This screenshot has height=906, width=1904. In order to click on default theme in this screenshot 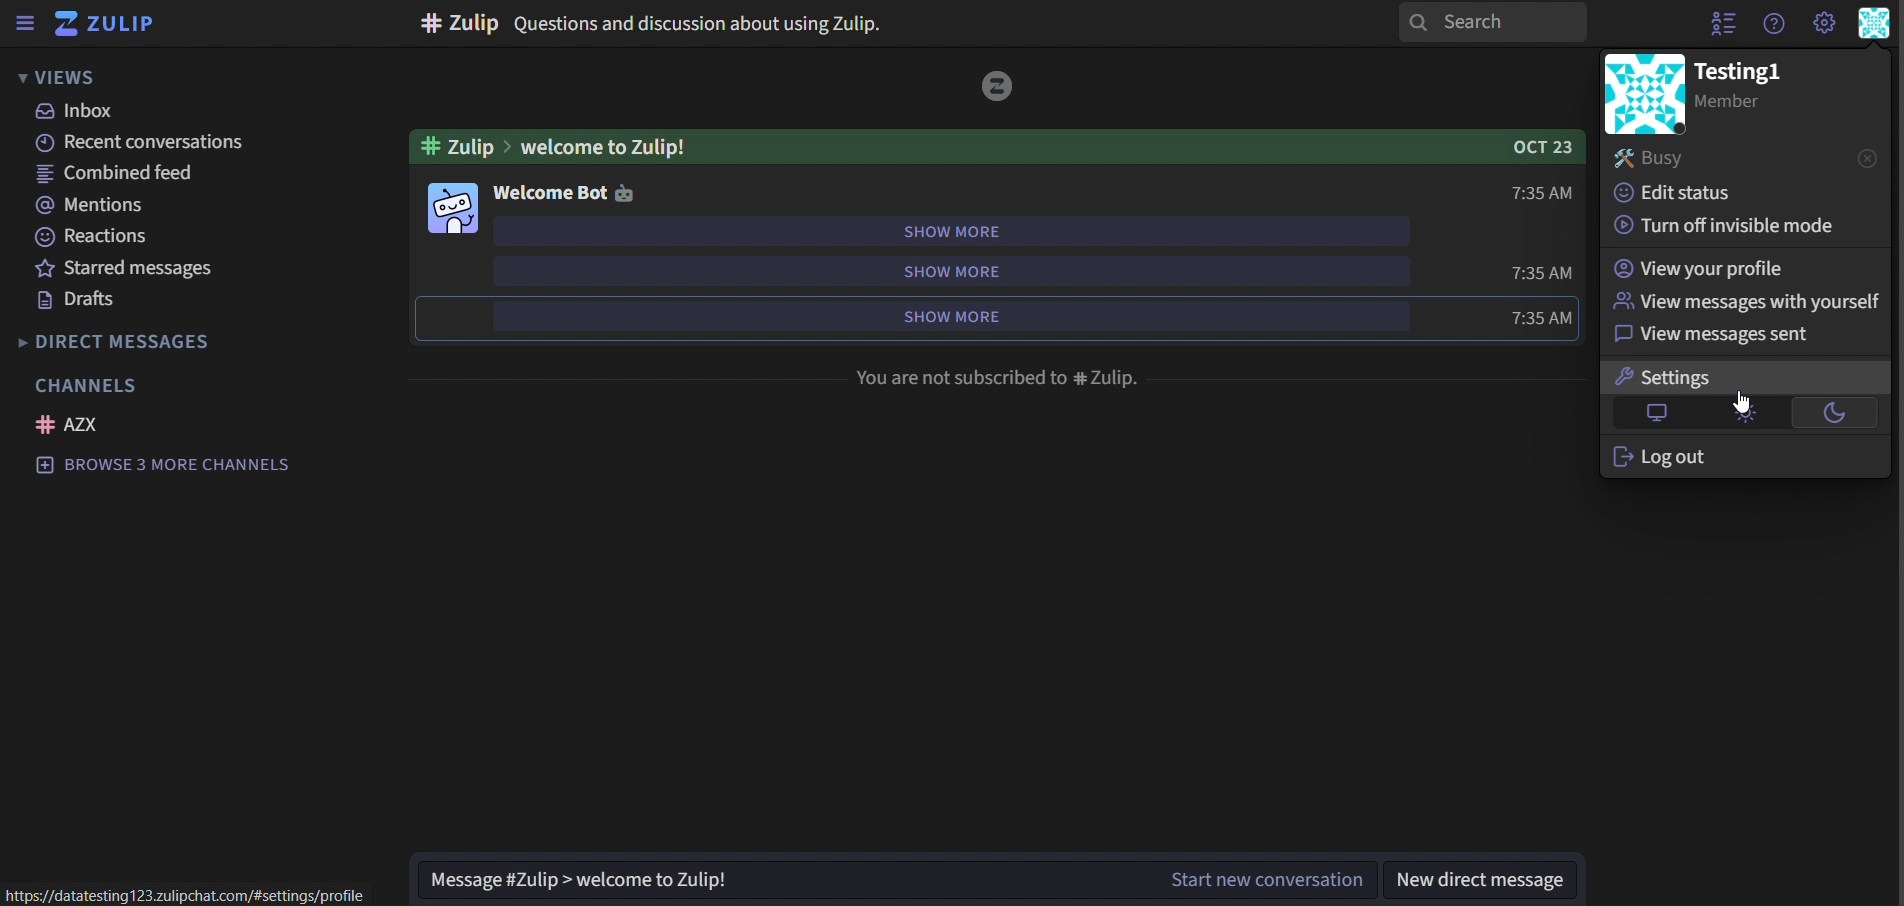, I will do `click(1656, 412)`.